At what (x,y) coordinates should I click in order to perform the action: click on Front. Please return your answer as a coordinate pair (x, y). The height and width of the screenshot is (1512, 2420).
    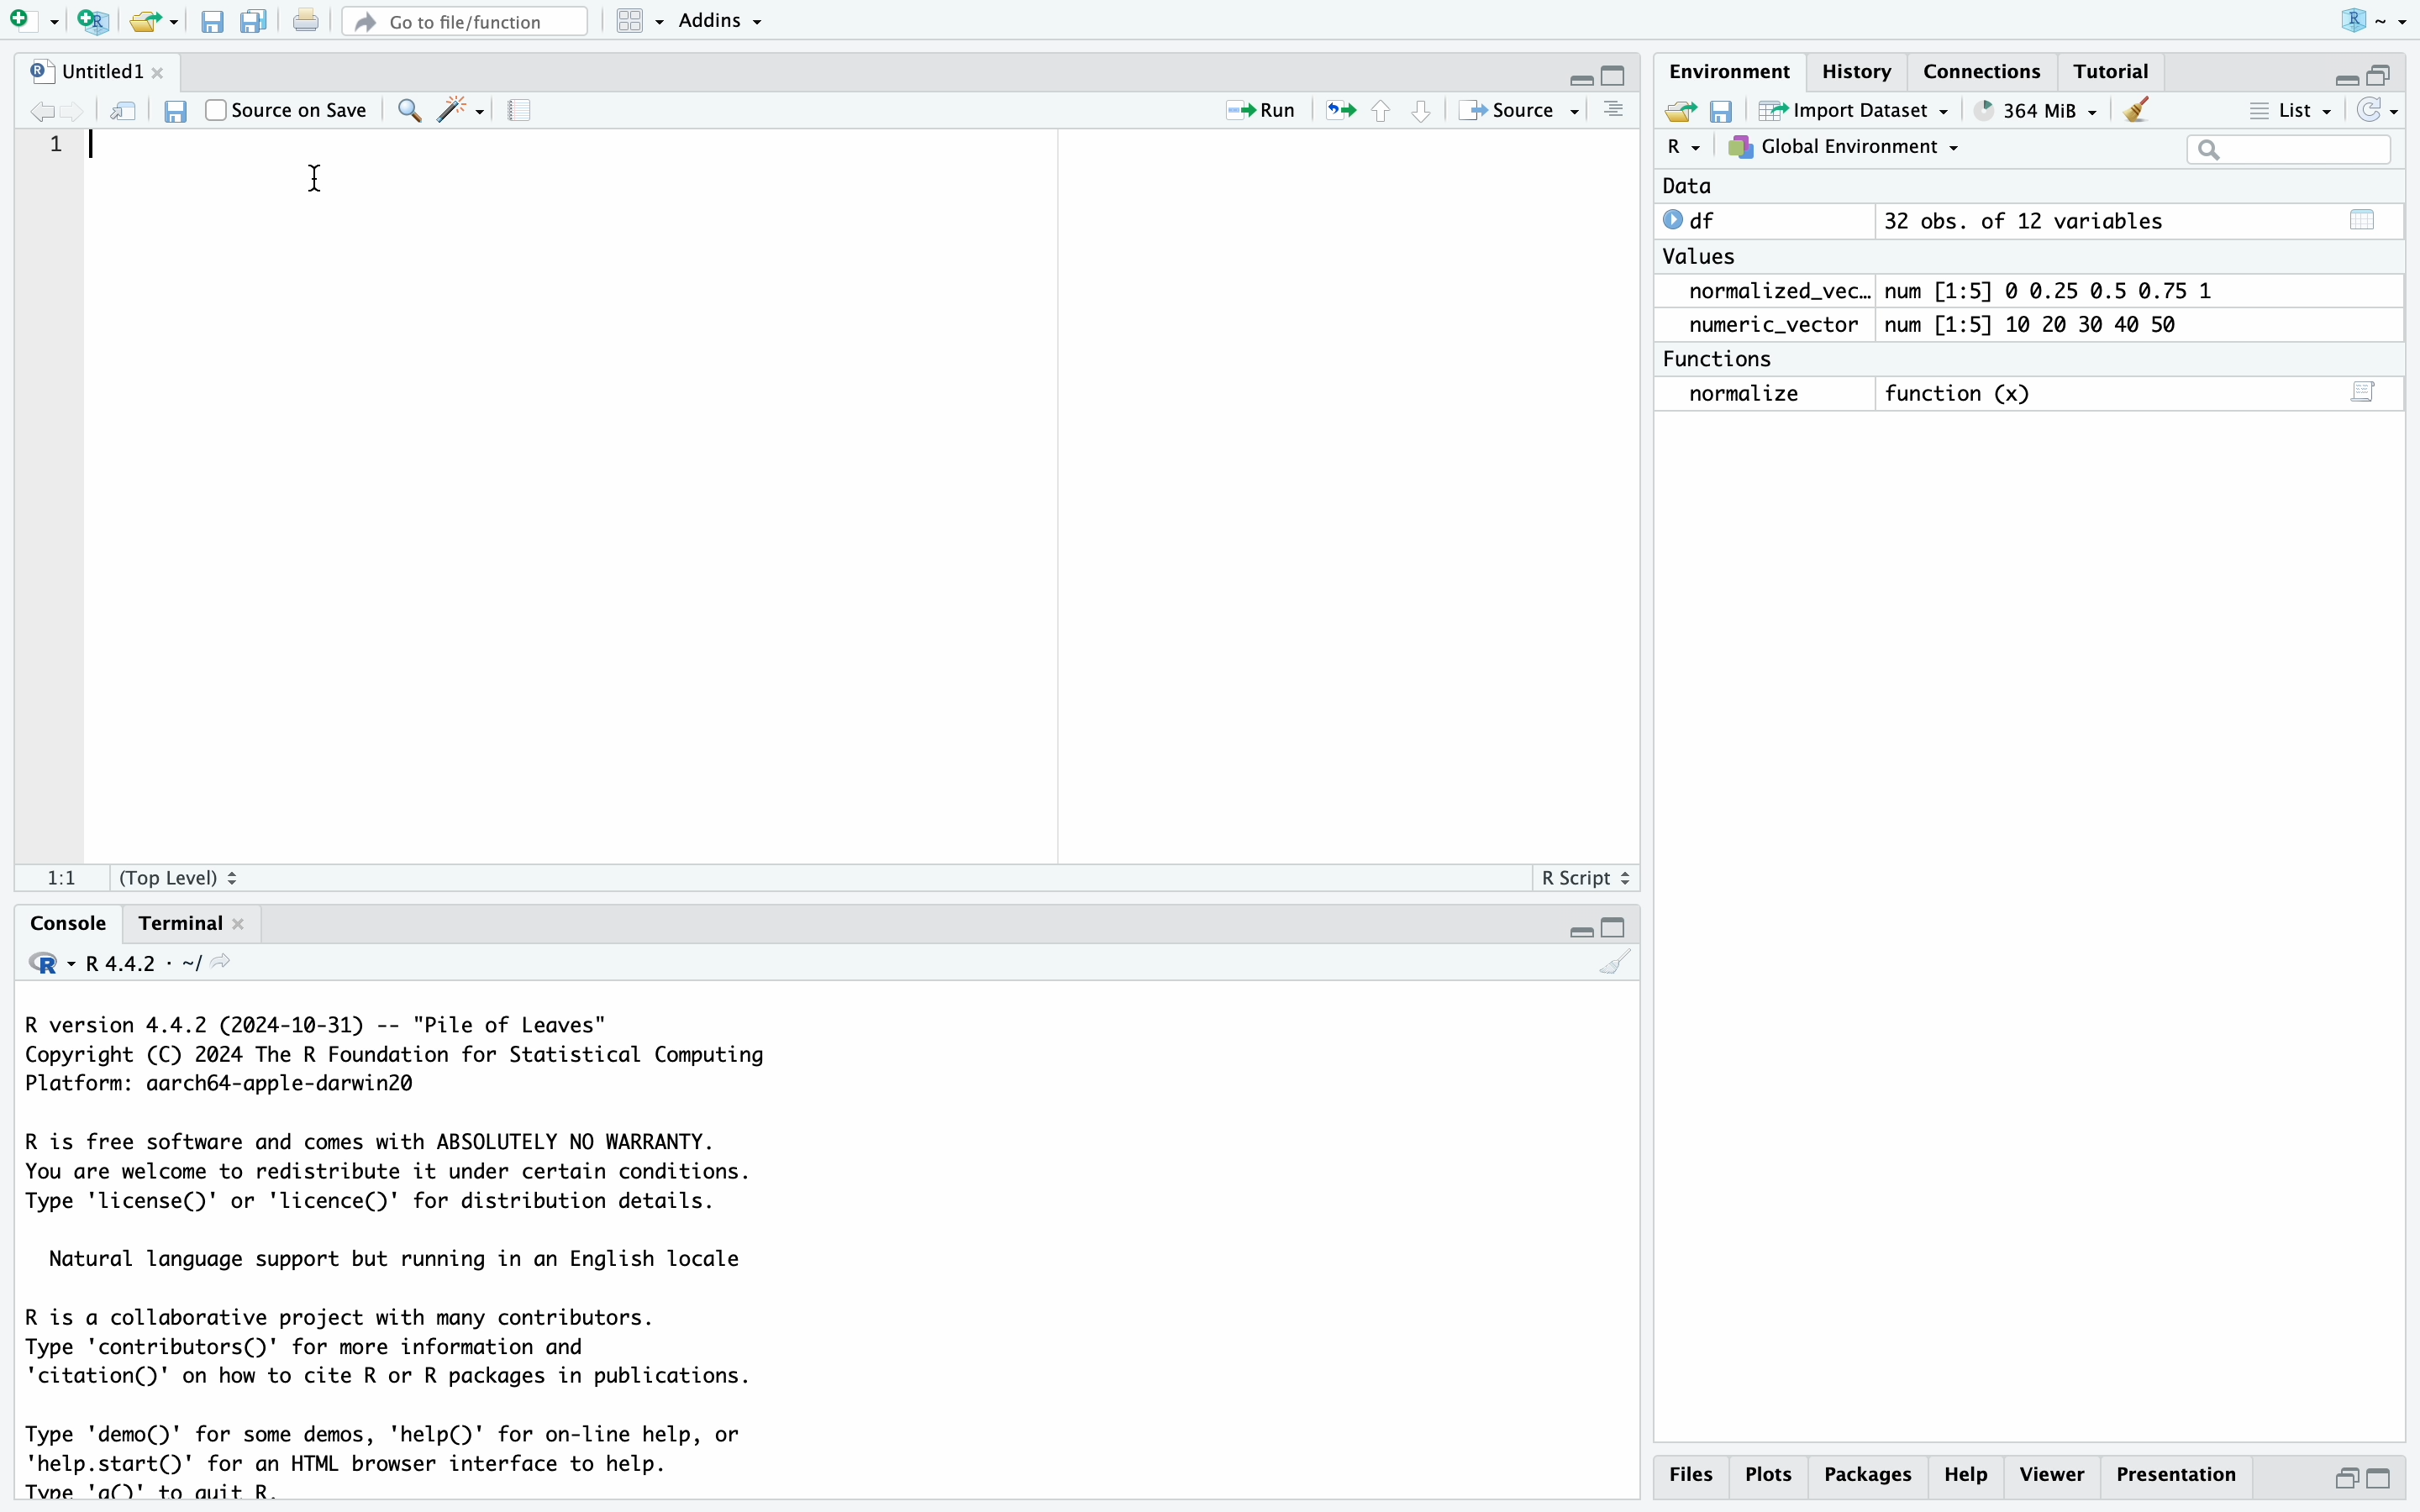
    Looking at the image, I should click on (82, 110).